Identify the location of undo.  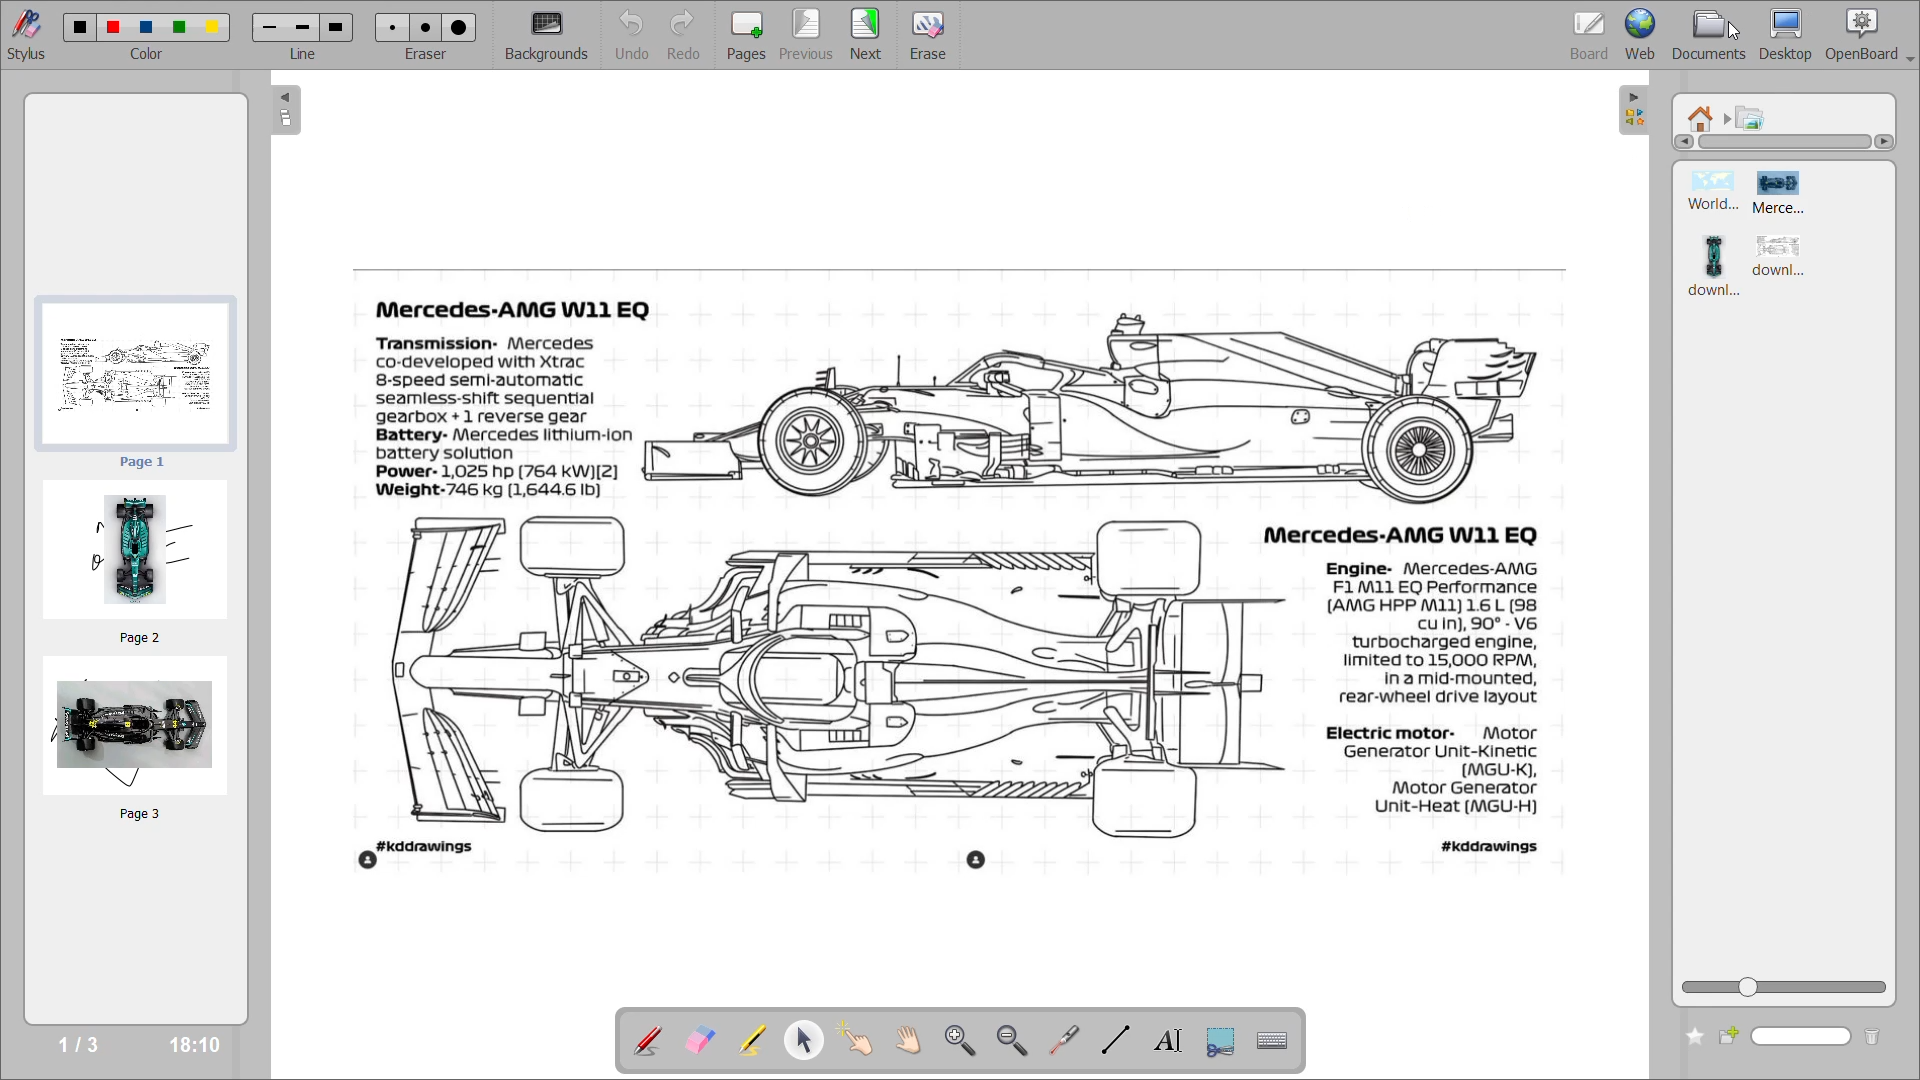
(633, 35).